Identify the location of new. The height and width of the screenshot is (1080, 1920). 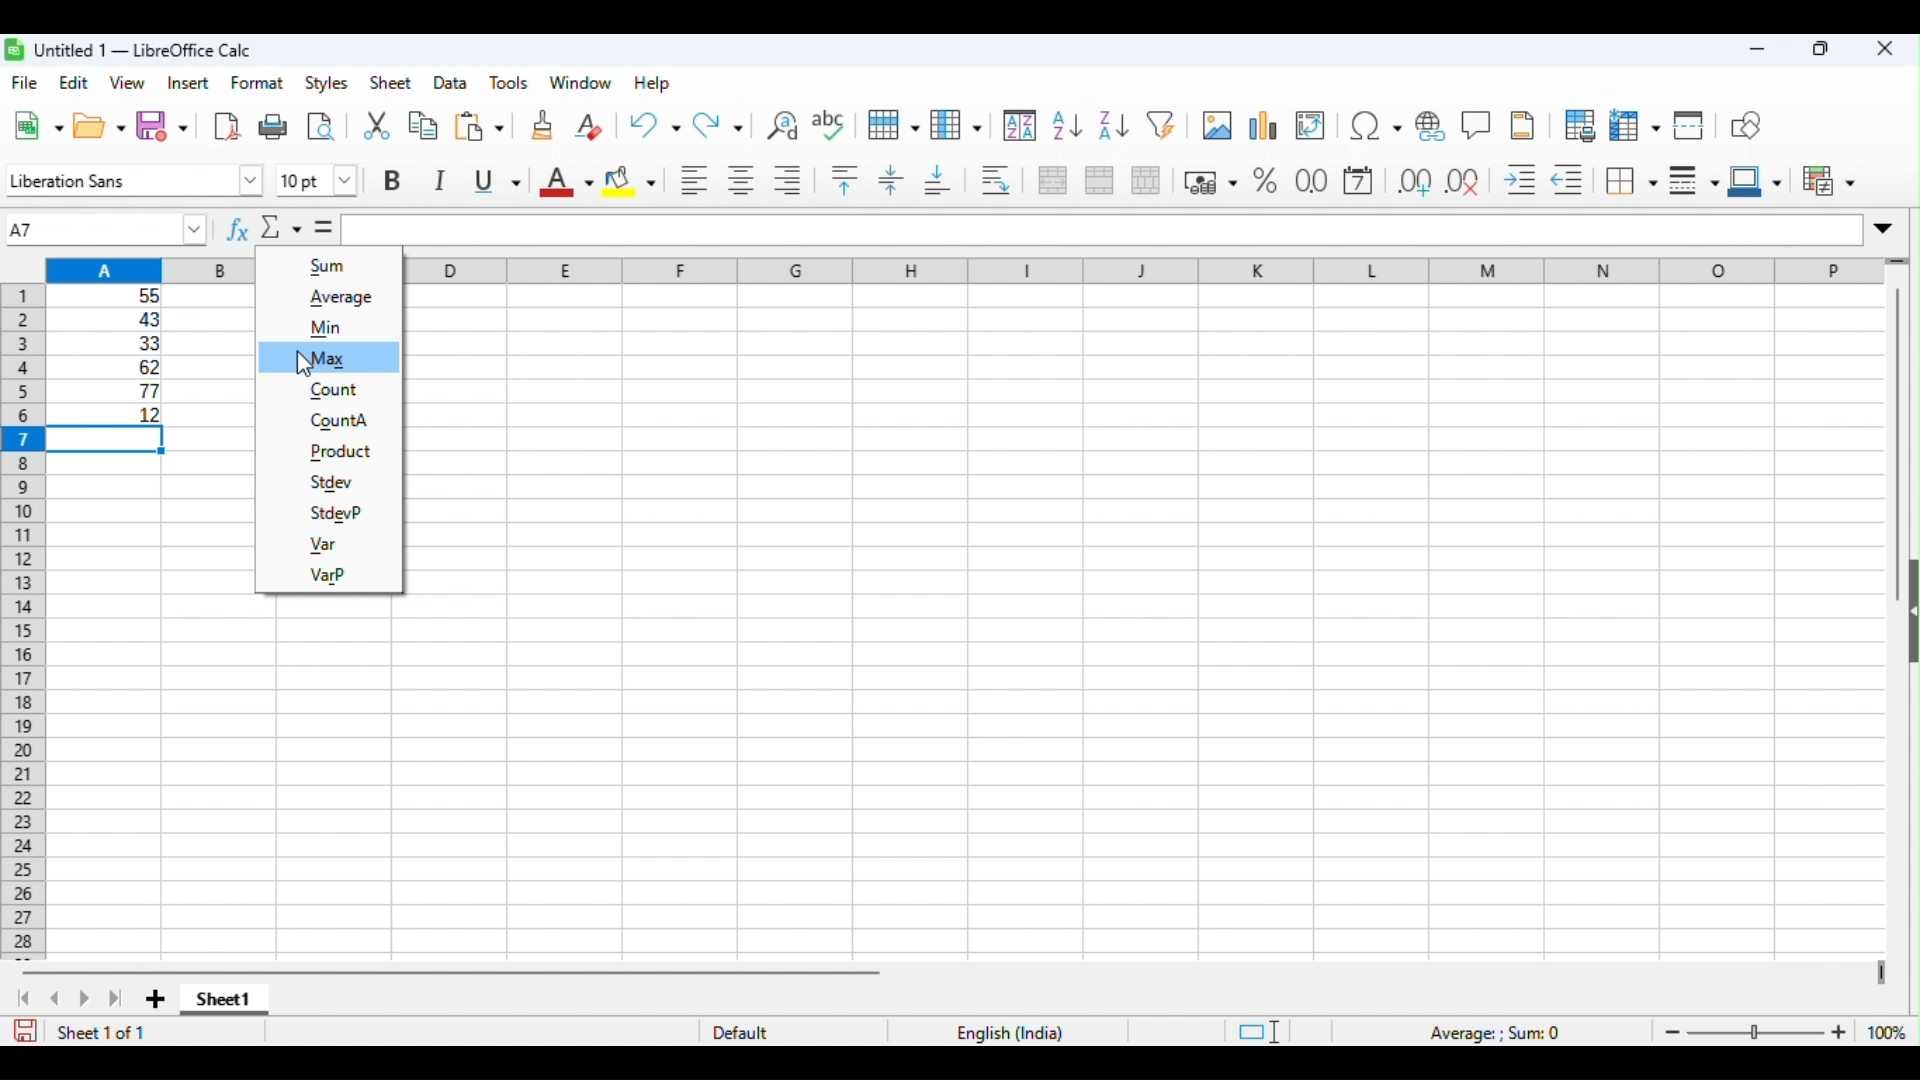
(38, 126).